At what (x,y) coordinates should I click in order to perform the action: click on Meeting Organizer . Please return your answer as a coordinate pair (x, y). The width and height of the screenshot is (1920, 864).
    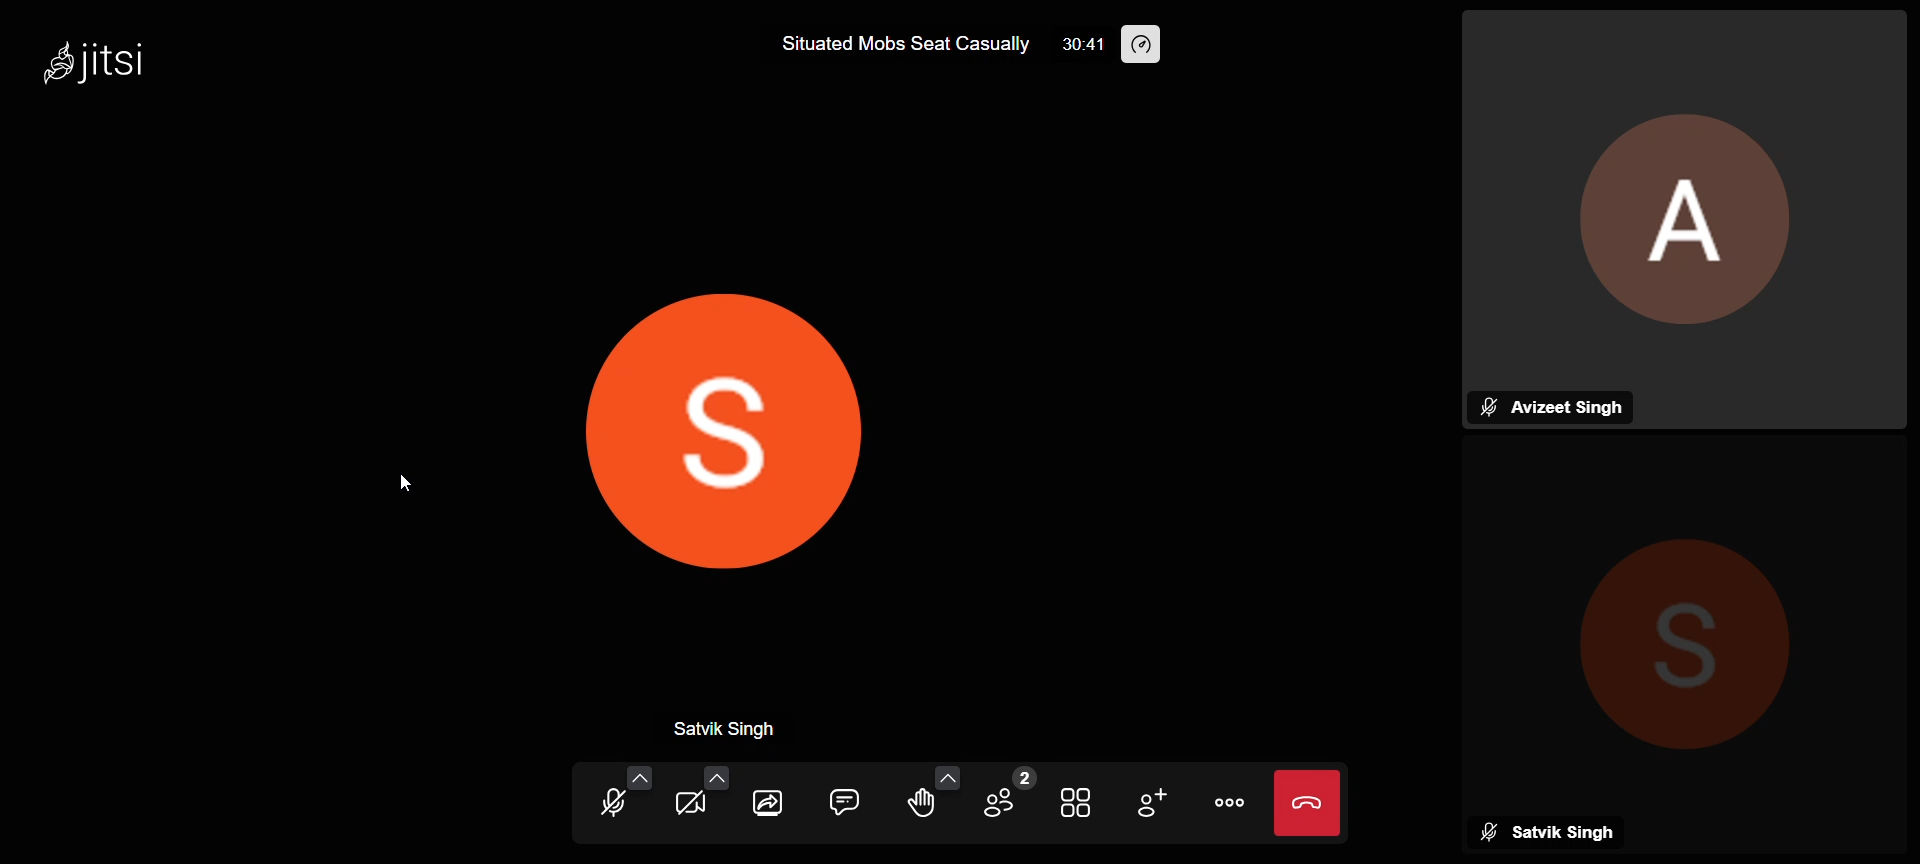
    Looking at the image, I should click on (1693, 188).